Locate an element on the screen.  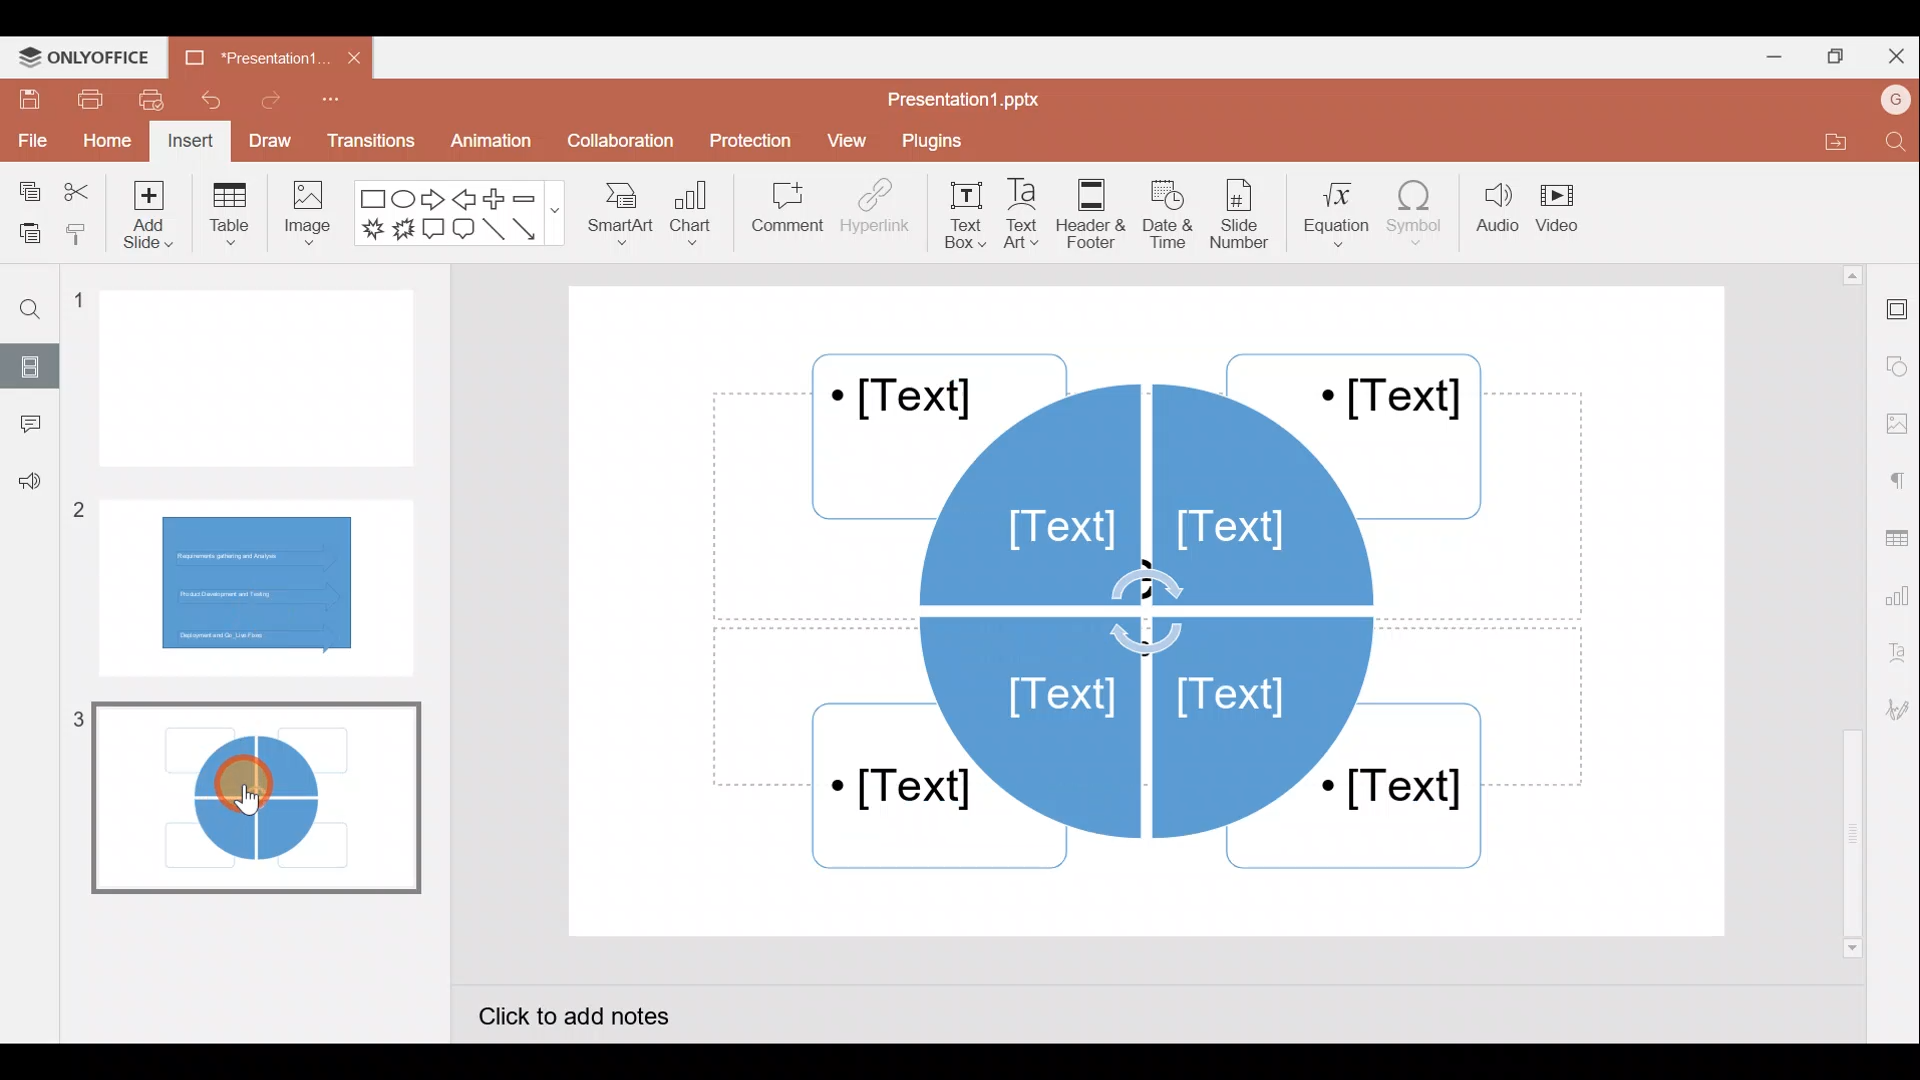
View is located at coordinates (846, 143).